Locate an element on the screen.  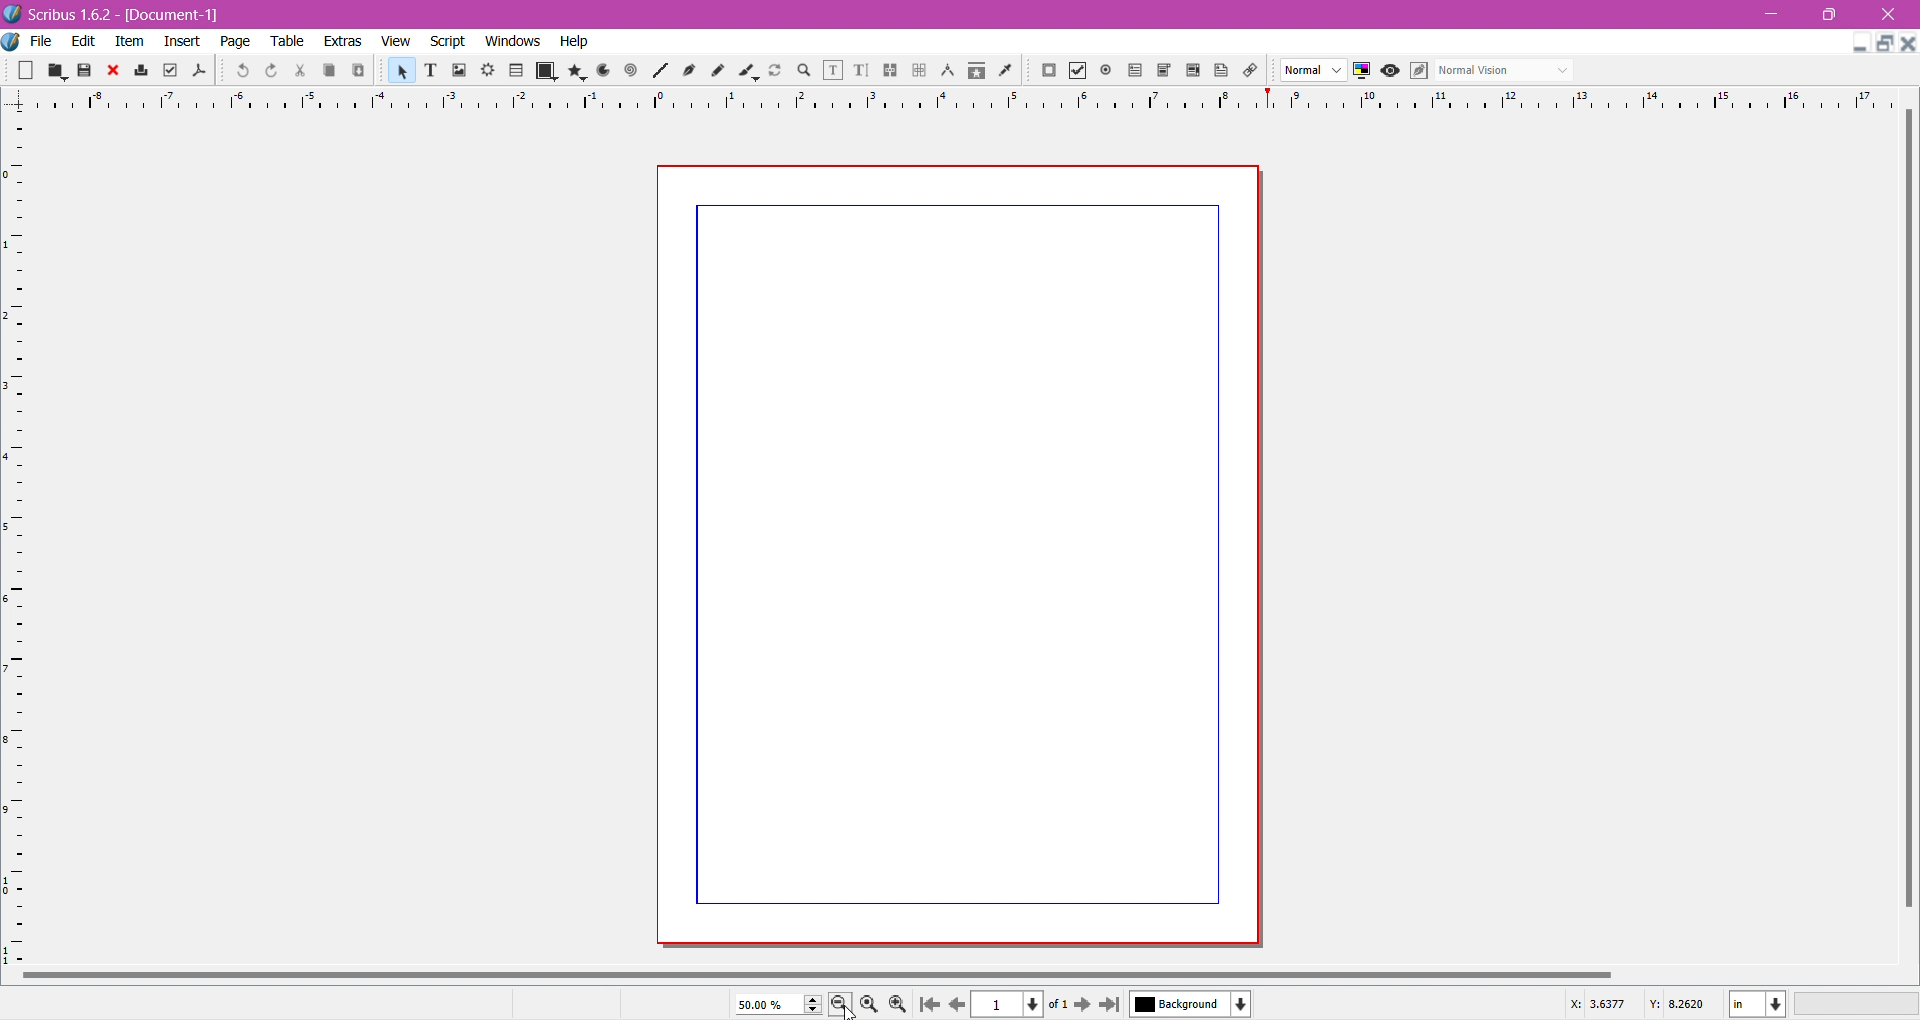
New is located at coordinates (24, 71).